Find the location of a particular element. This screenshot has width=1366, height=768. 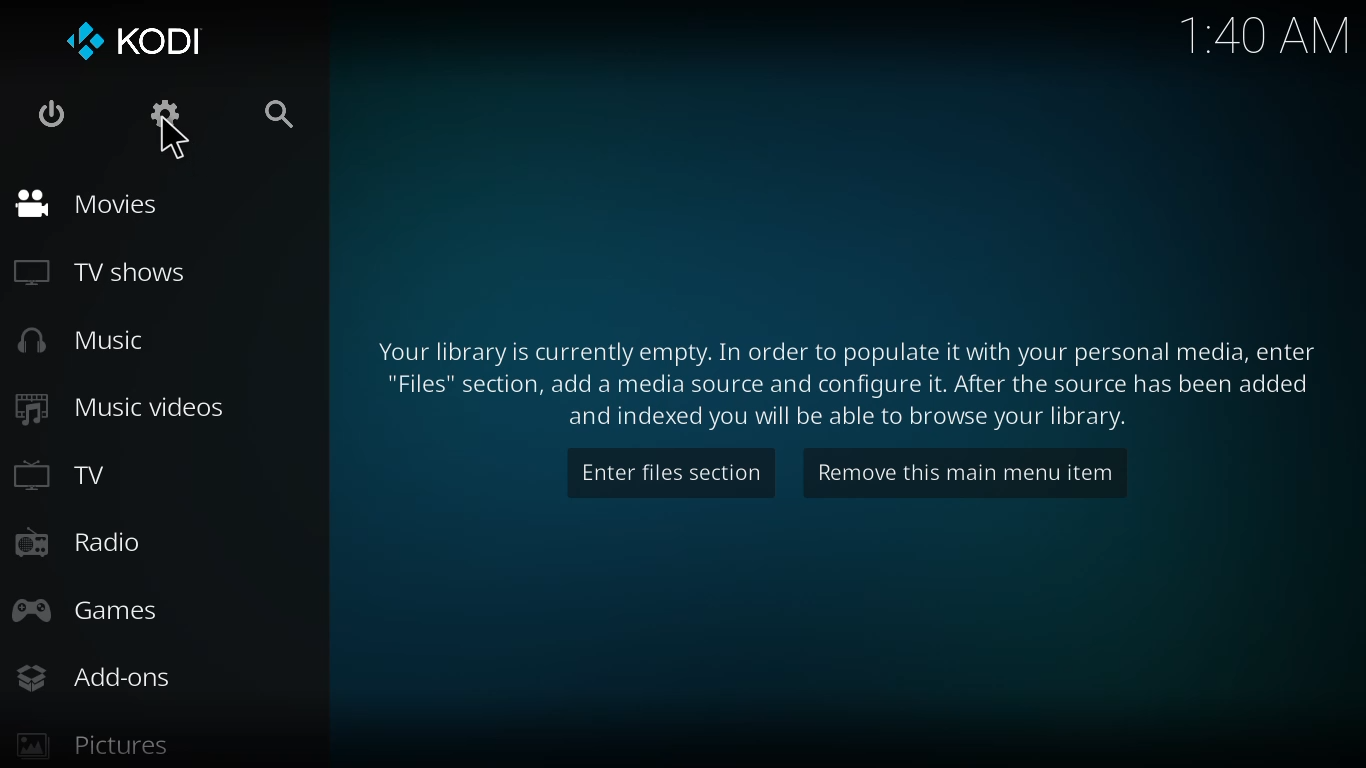

music videos is located at coordinates (124, 405).